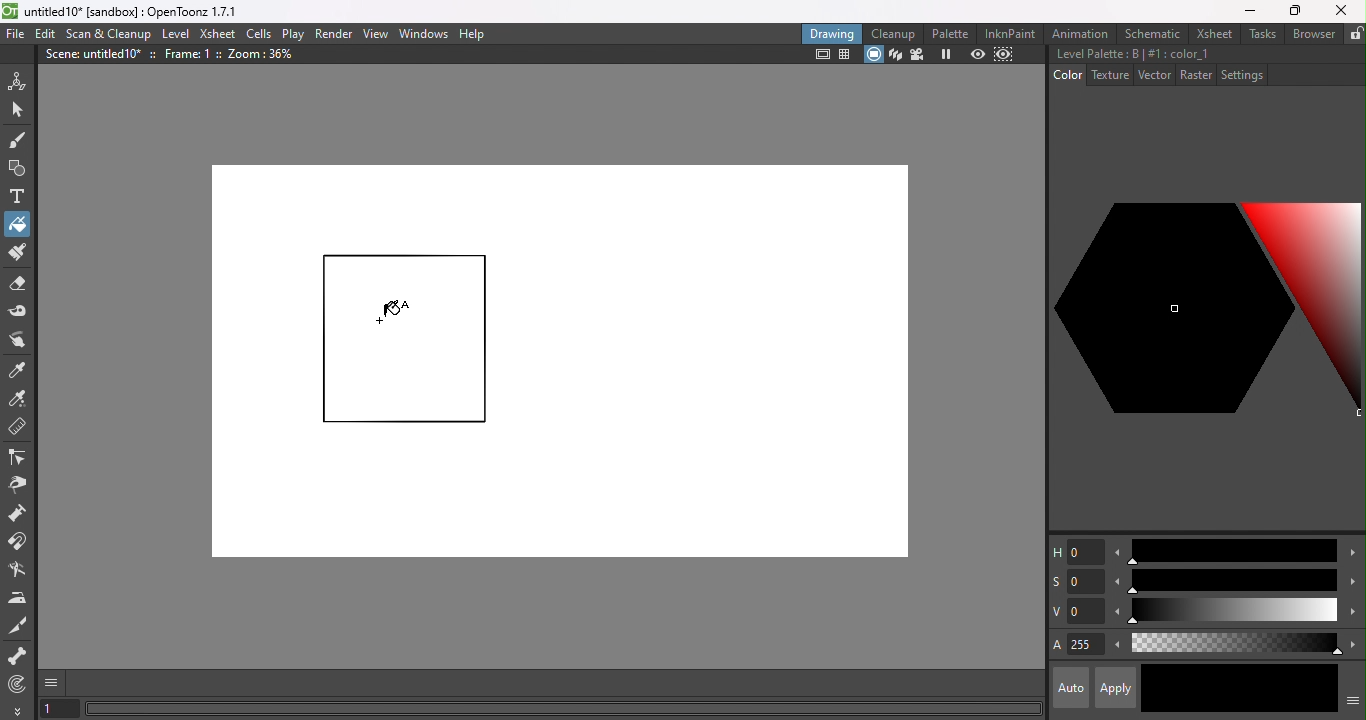 The image size is (1366, 720). Describe the element at coordinates (1352, 643) in the screenshot. I see `Increase` at that location.